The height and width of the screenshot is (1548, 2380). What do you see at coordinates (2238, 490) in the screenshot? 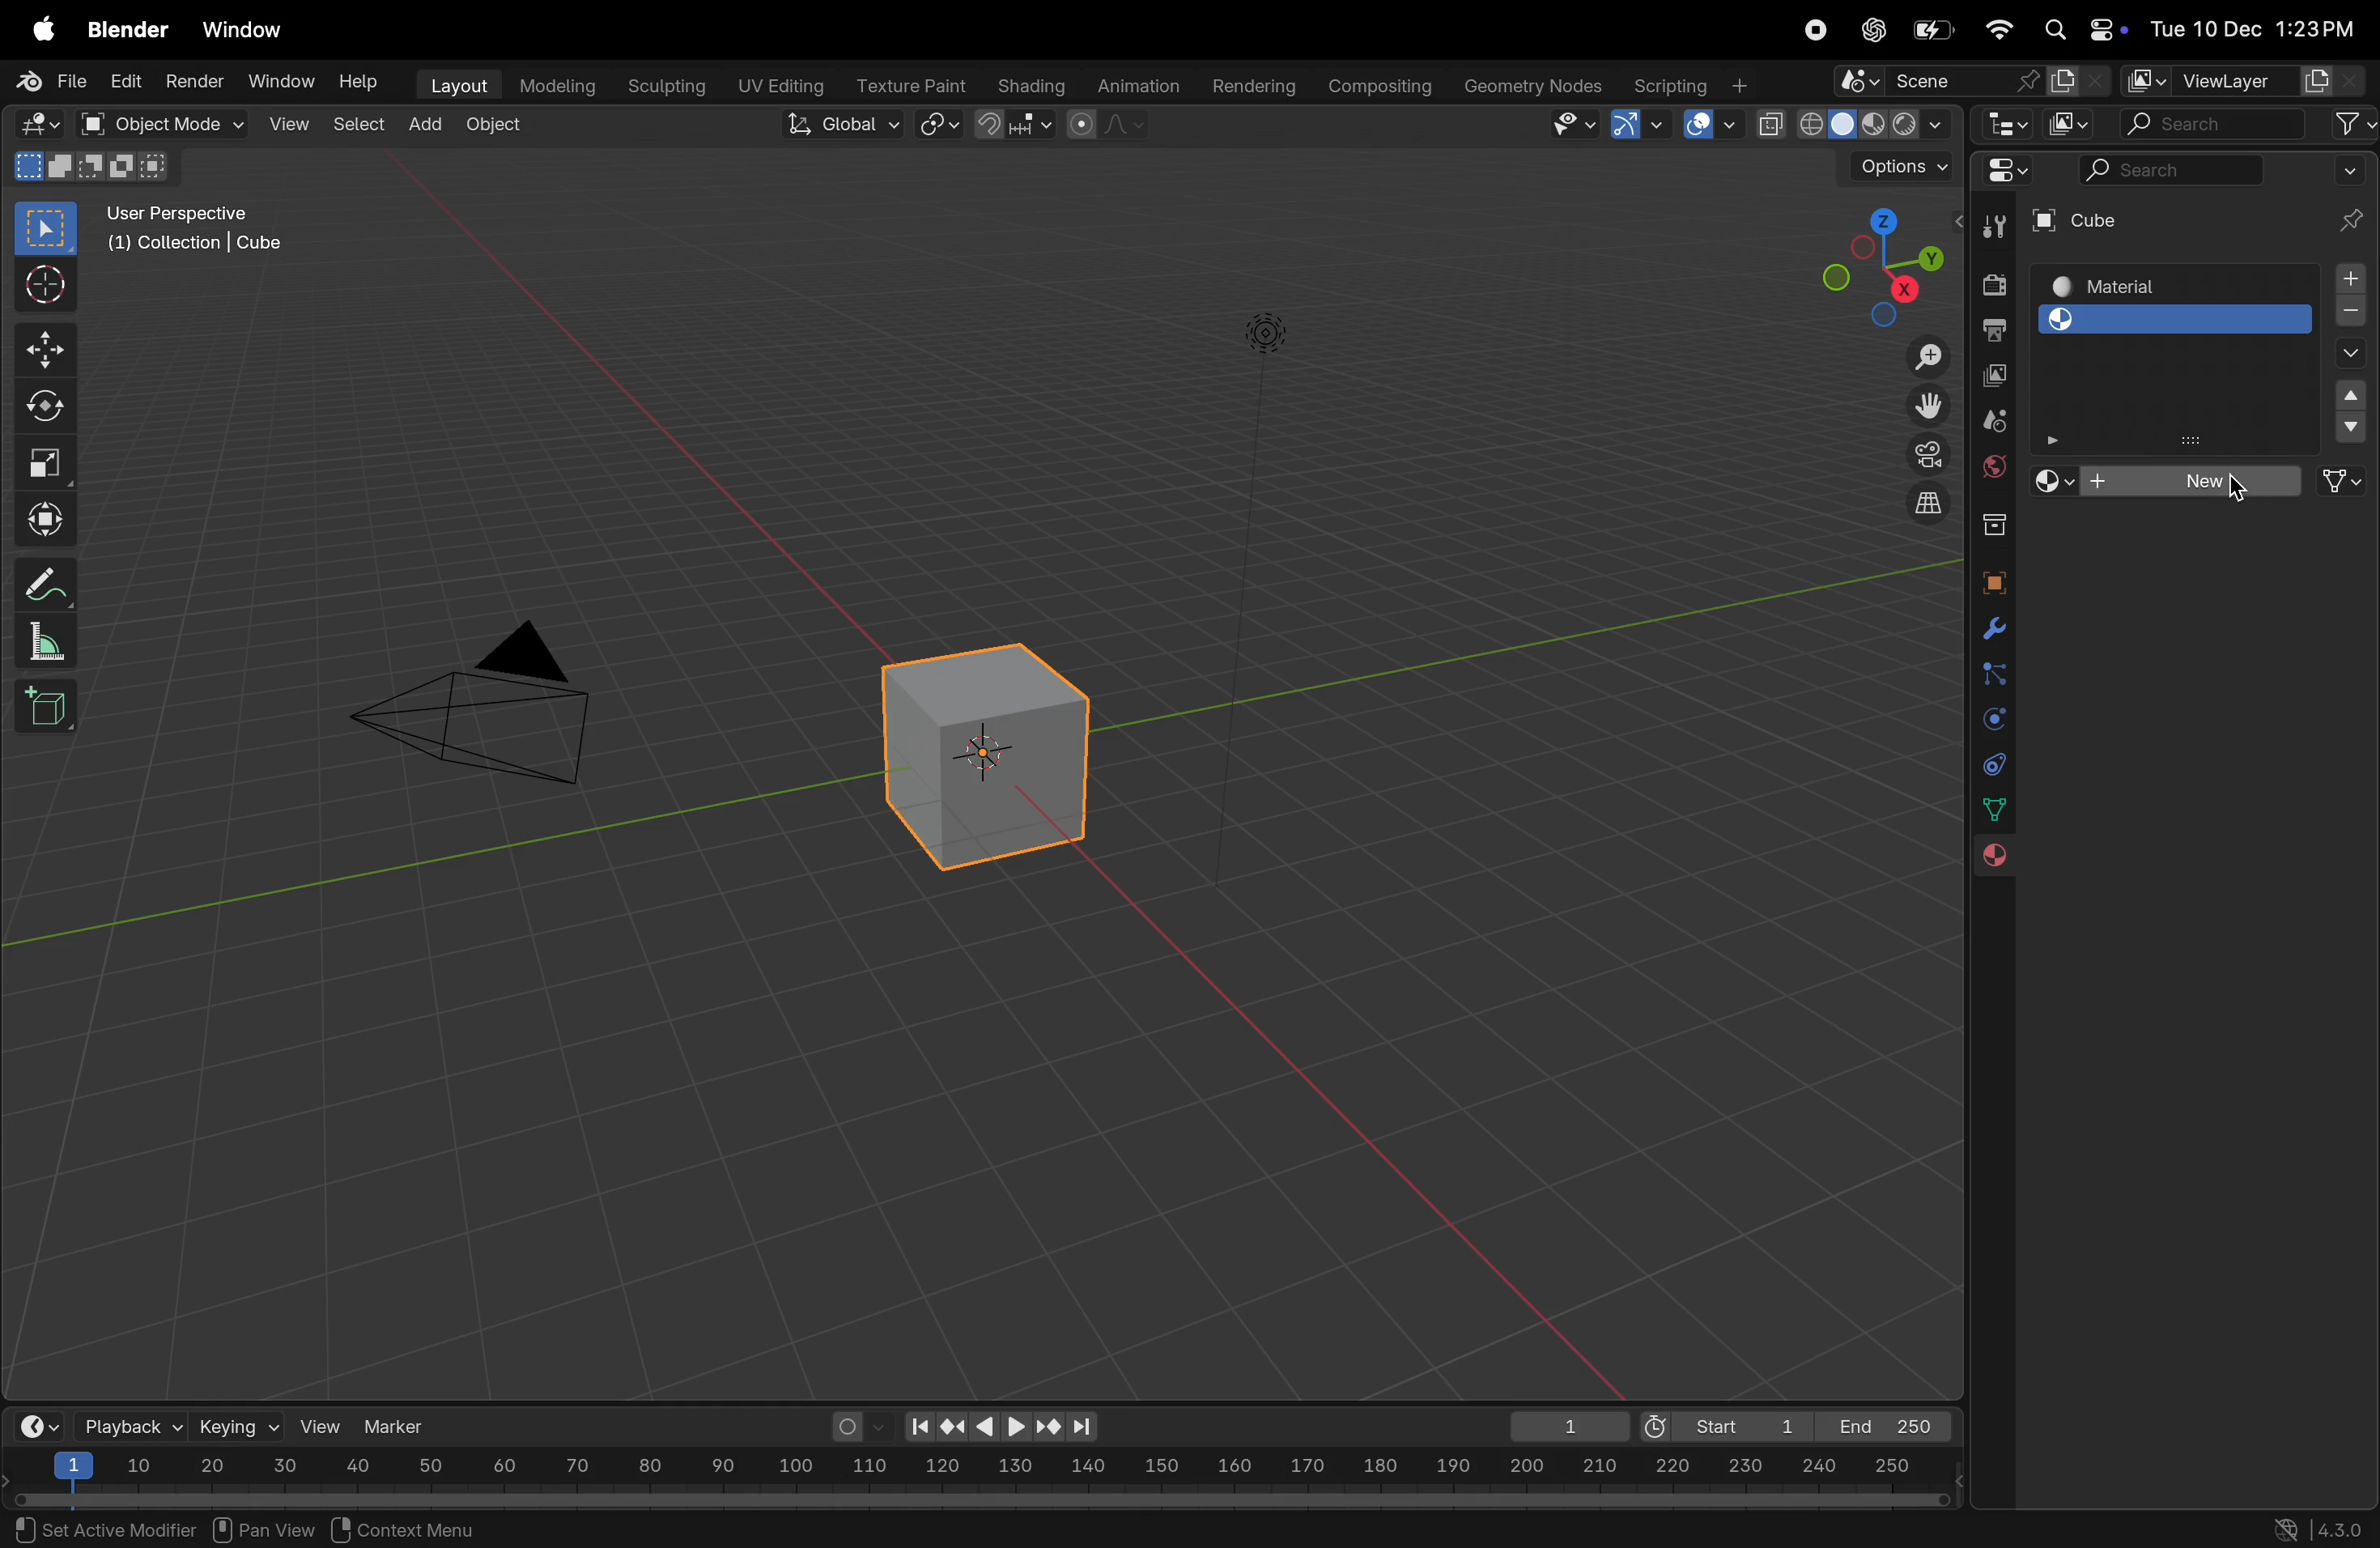
I see `cursor` at bounding box center [2238, 490].